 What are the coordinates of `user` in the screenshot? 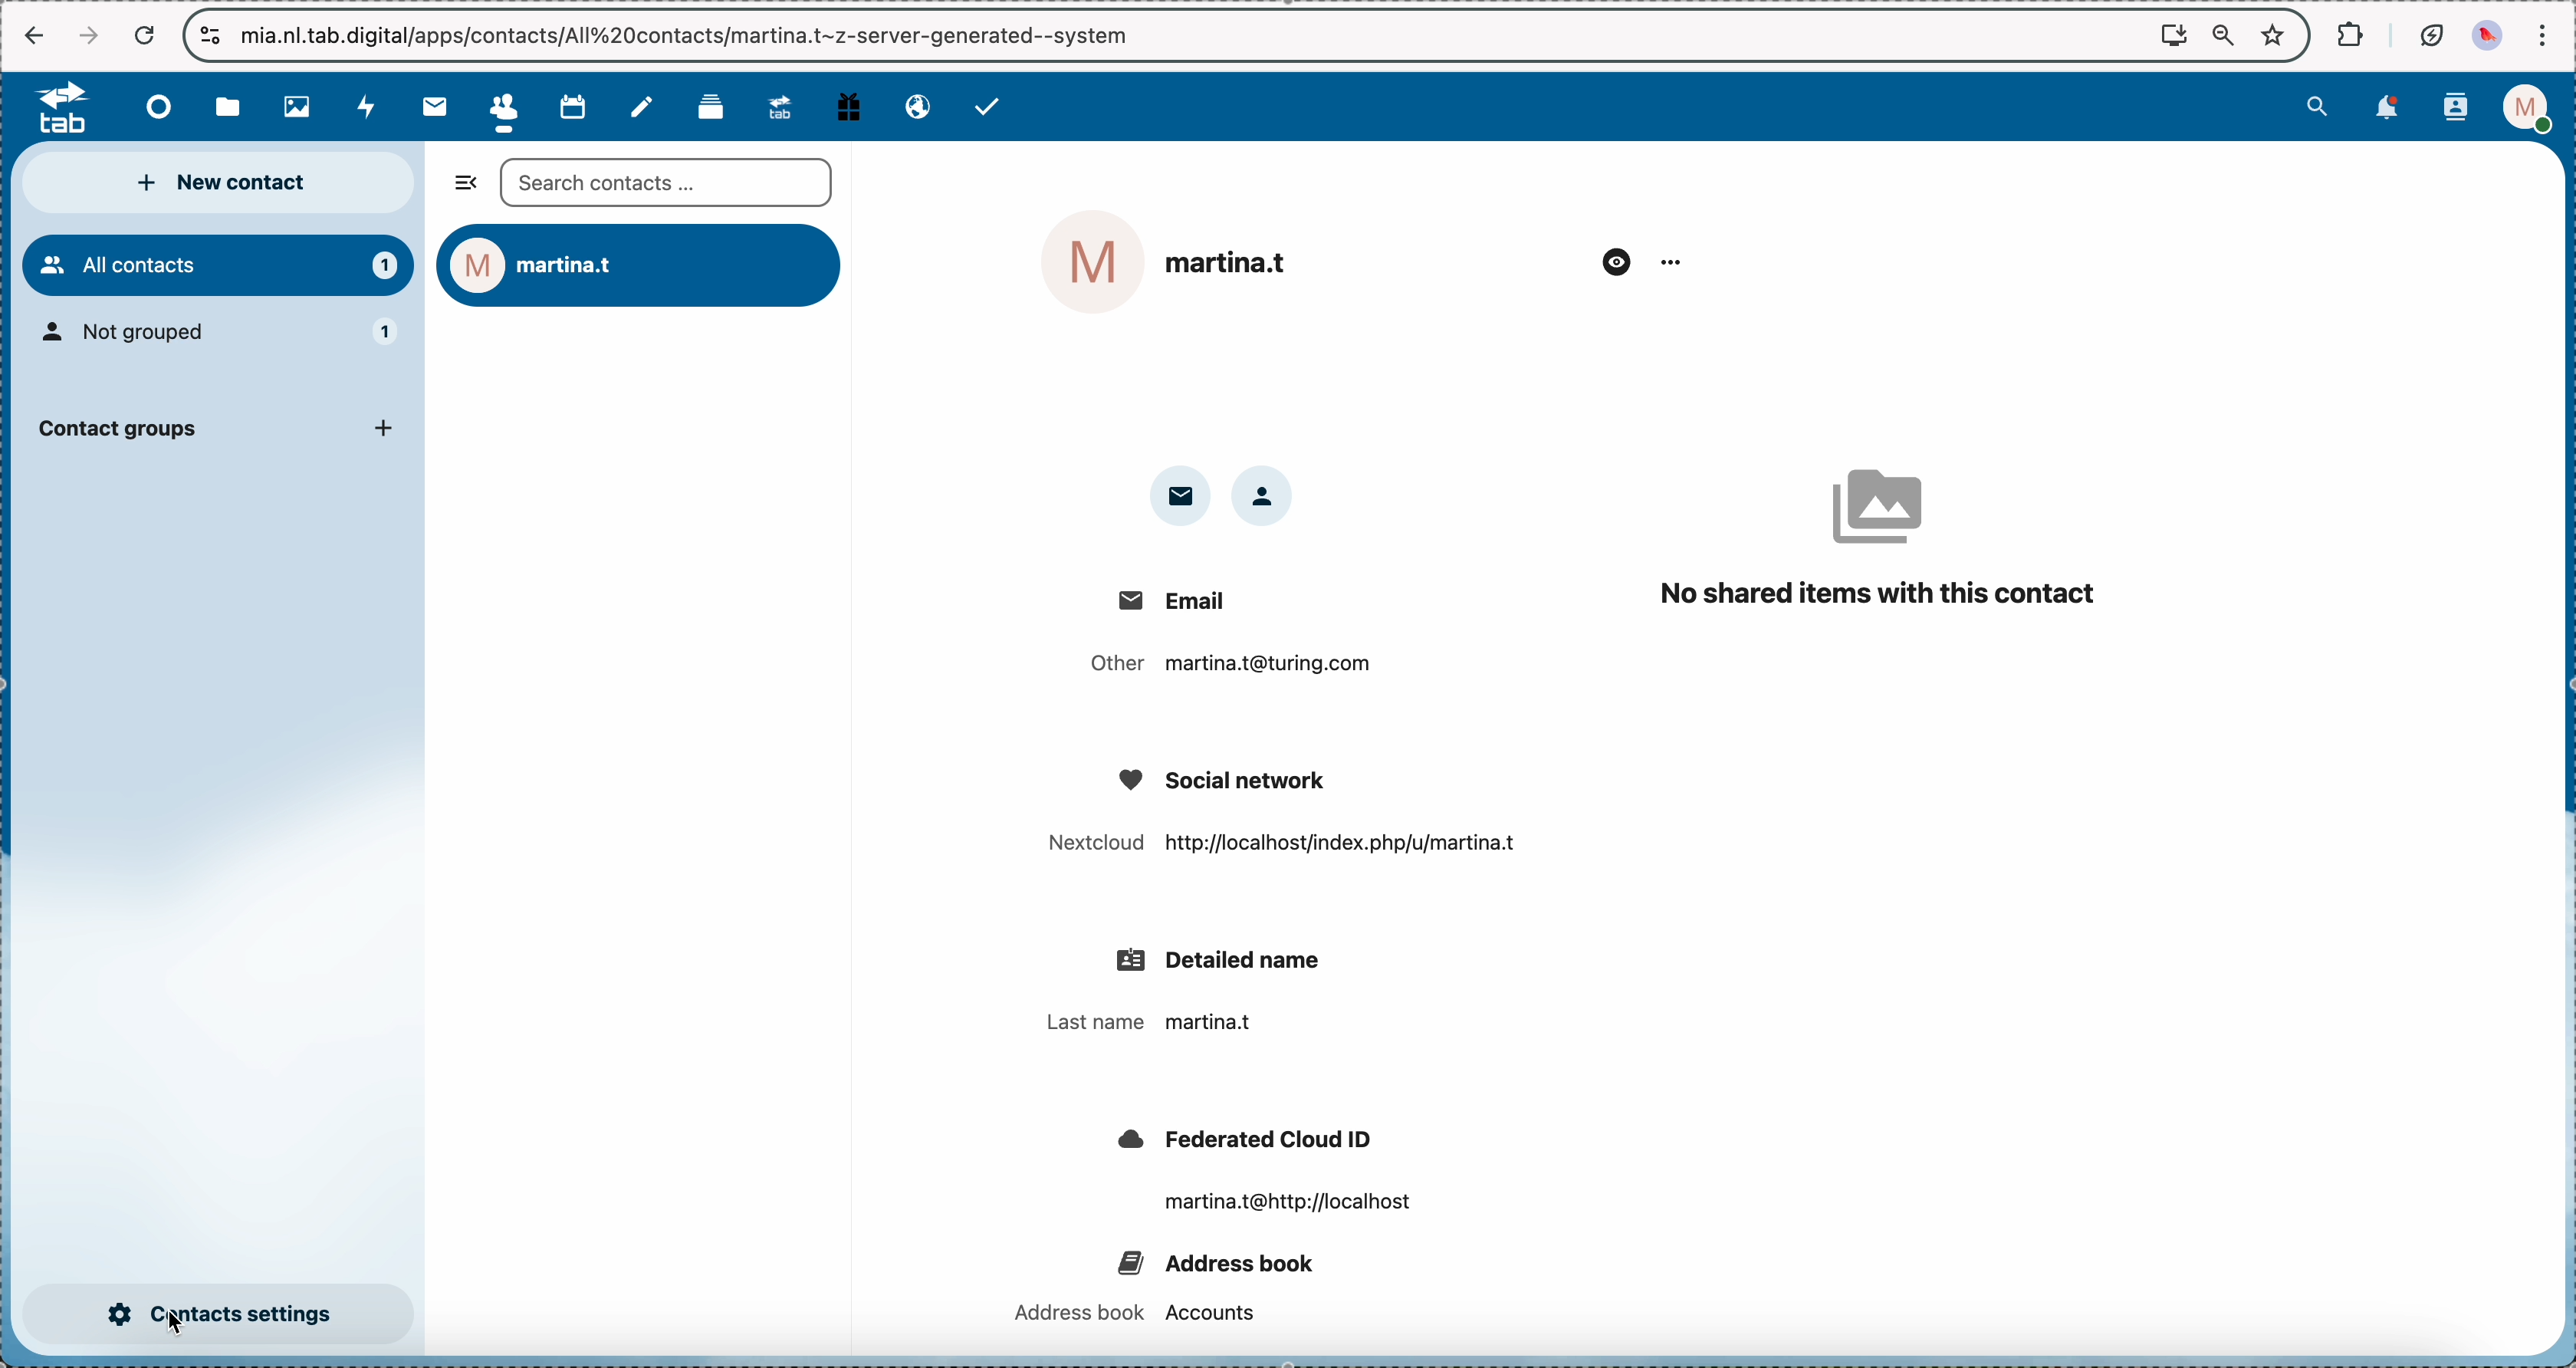 It's located at (644, 267).